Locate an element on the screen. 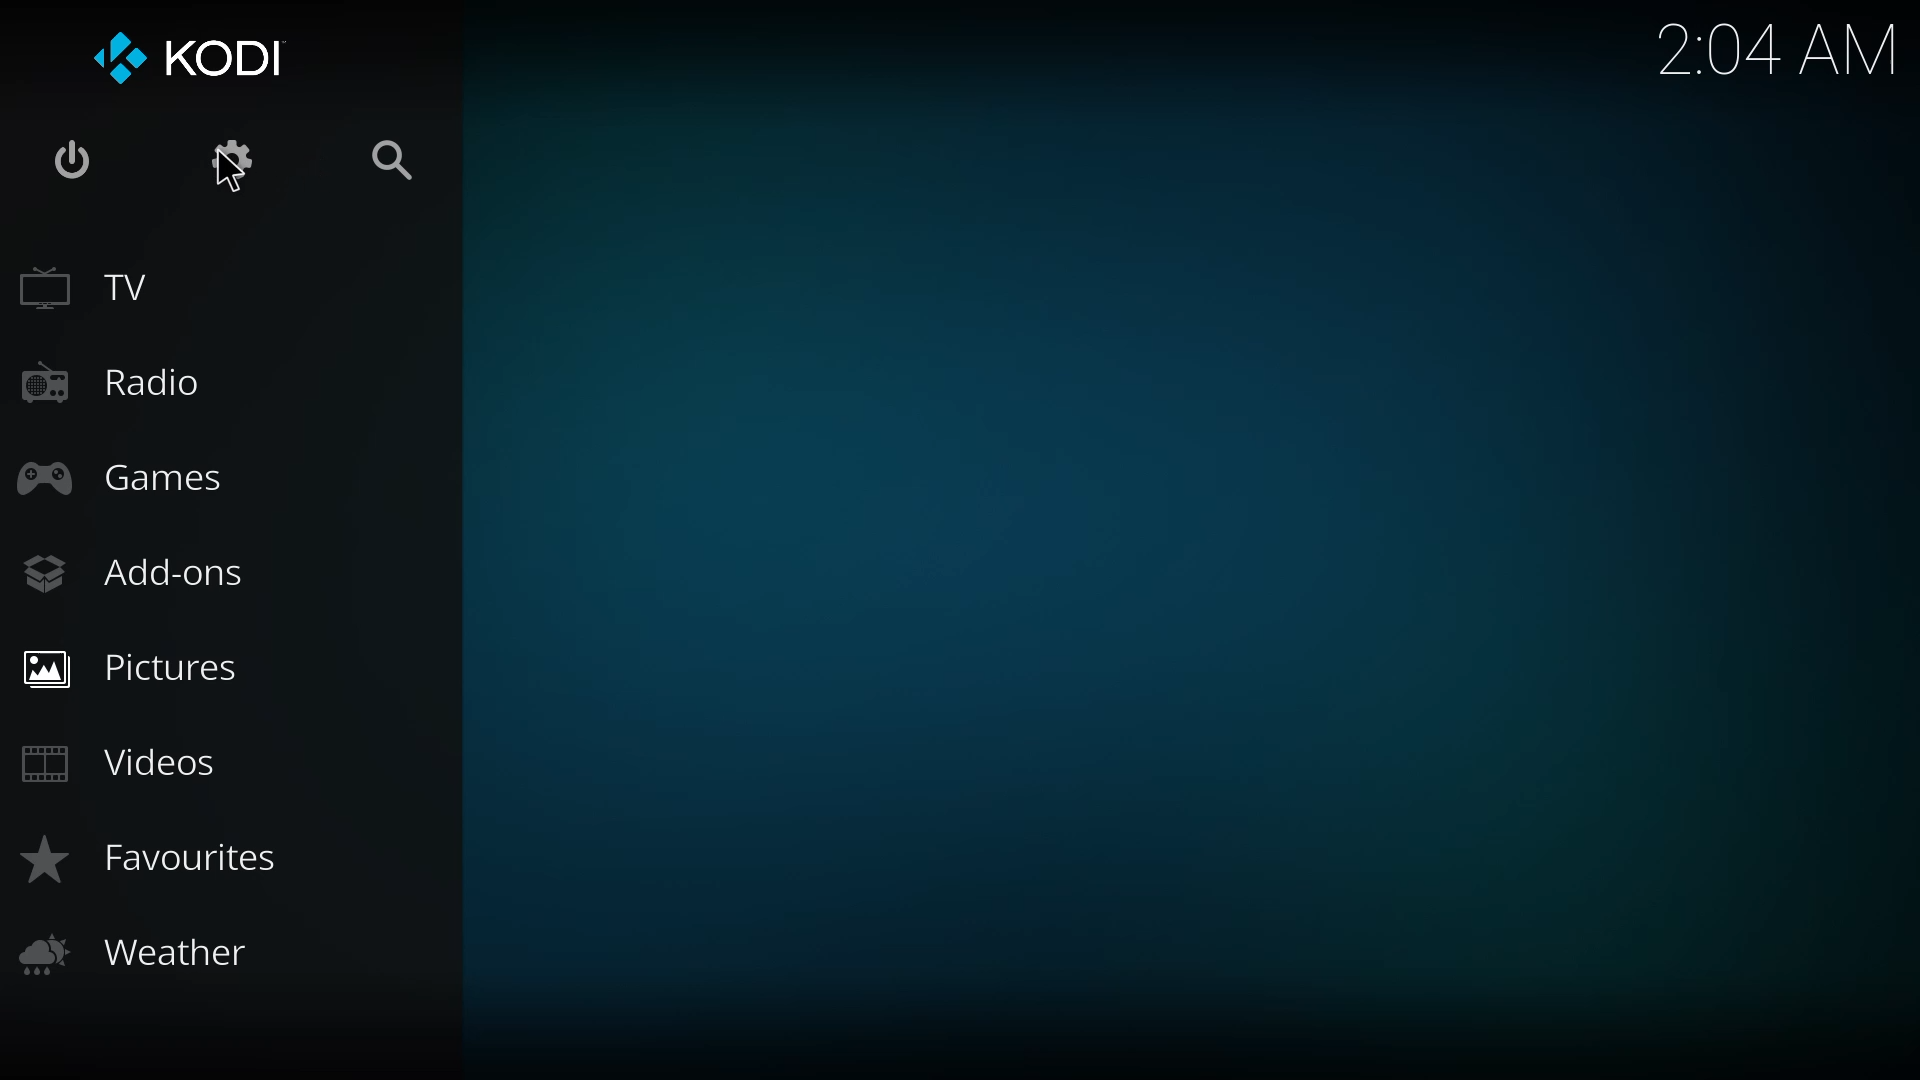  videos is located at coordinates (129, 762).